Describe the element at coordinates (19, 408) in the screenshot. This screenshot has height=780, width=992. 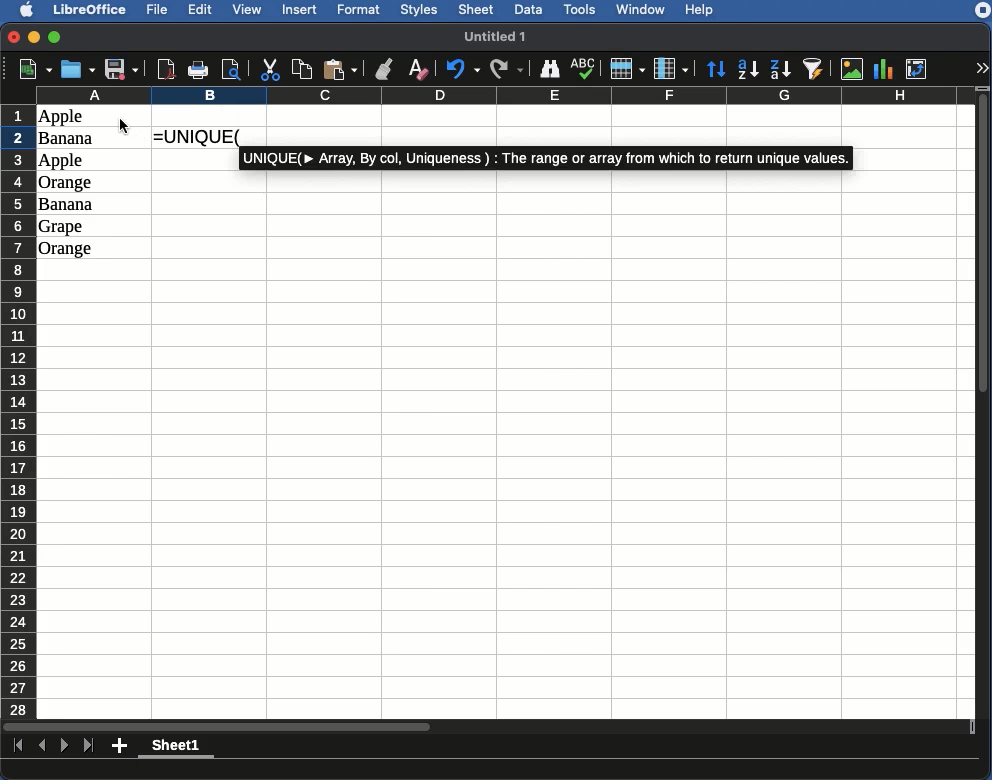
I see `Rows` at that location.